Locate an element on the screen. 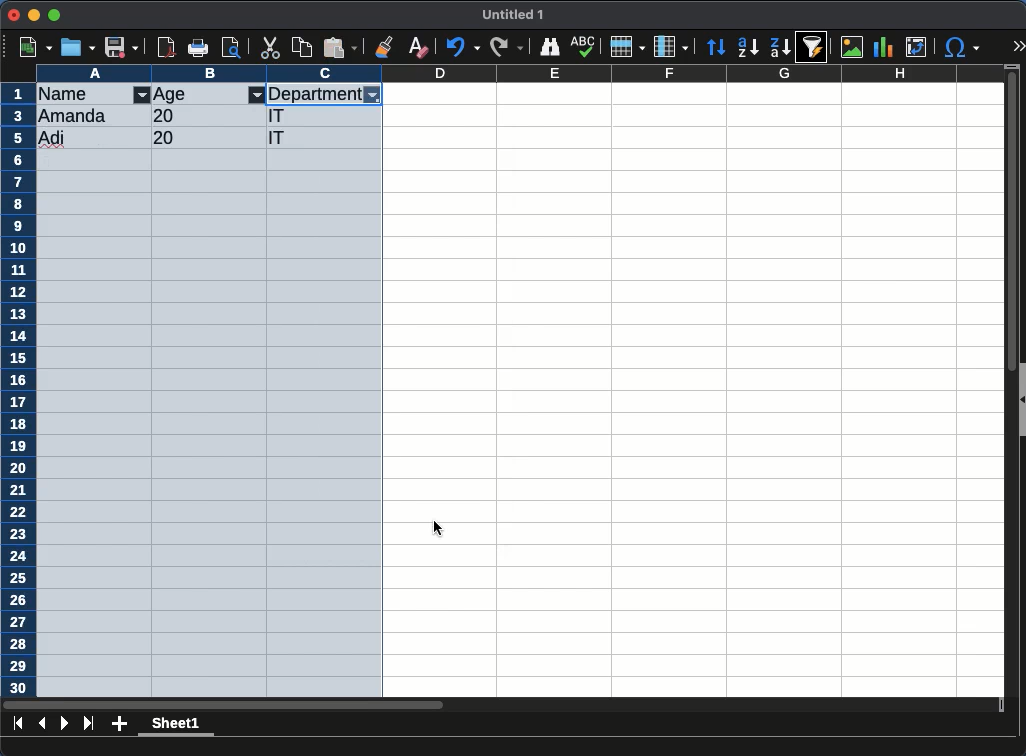 The width and height of the screenshot is (1026, 756). cursor is located at coordinates (440, 525).